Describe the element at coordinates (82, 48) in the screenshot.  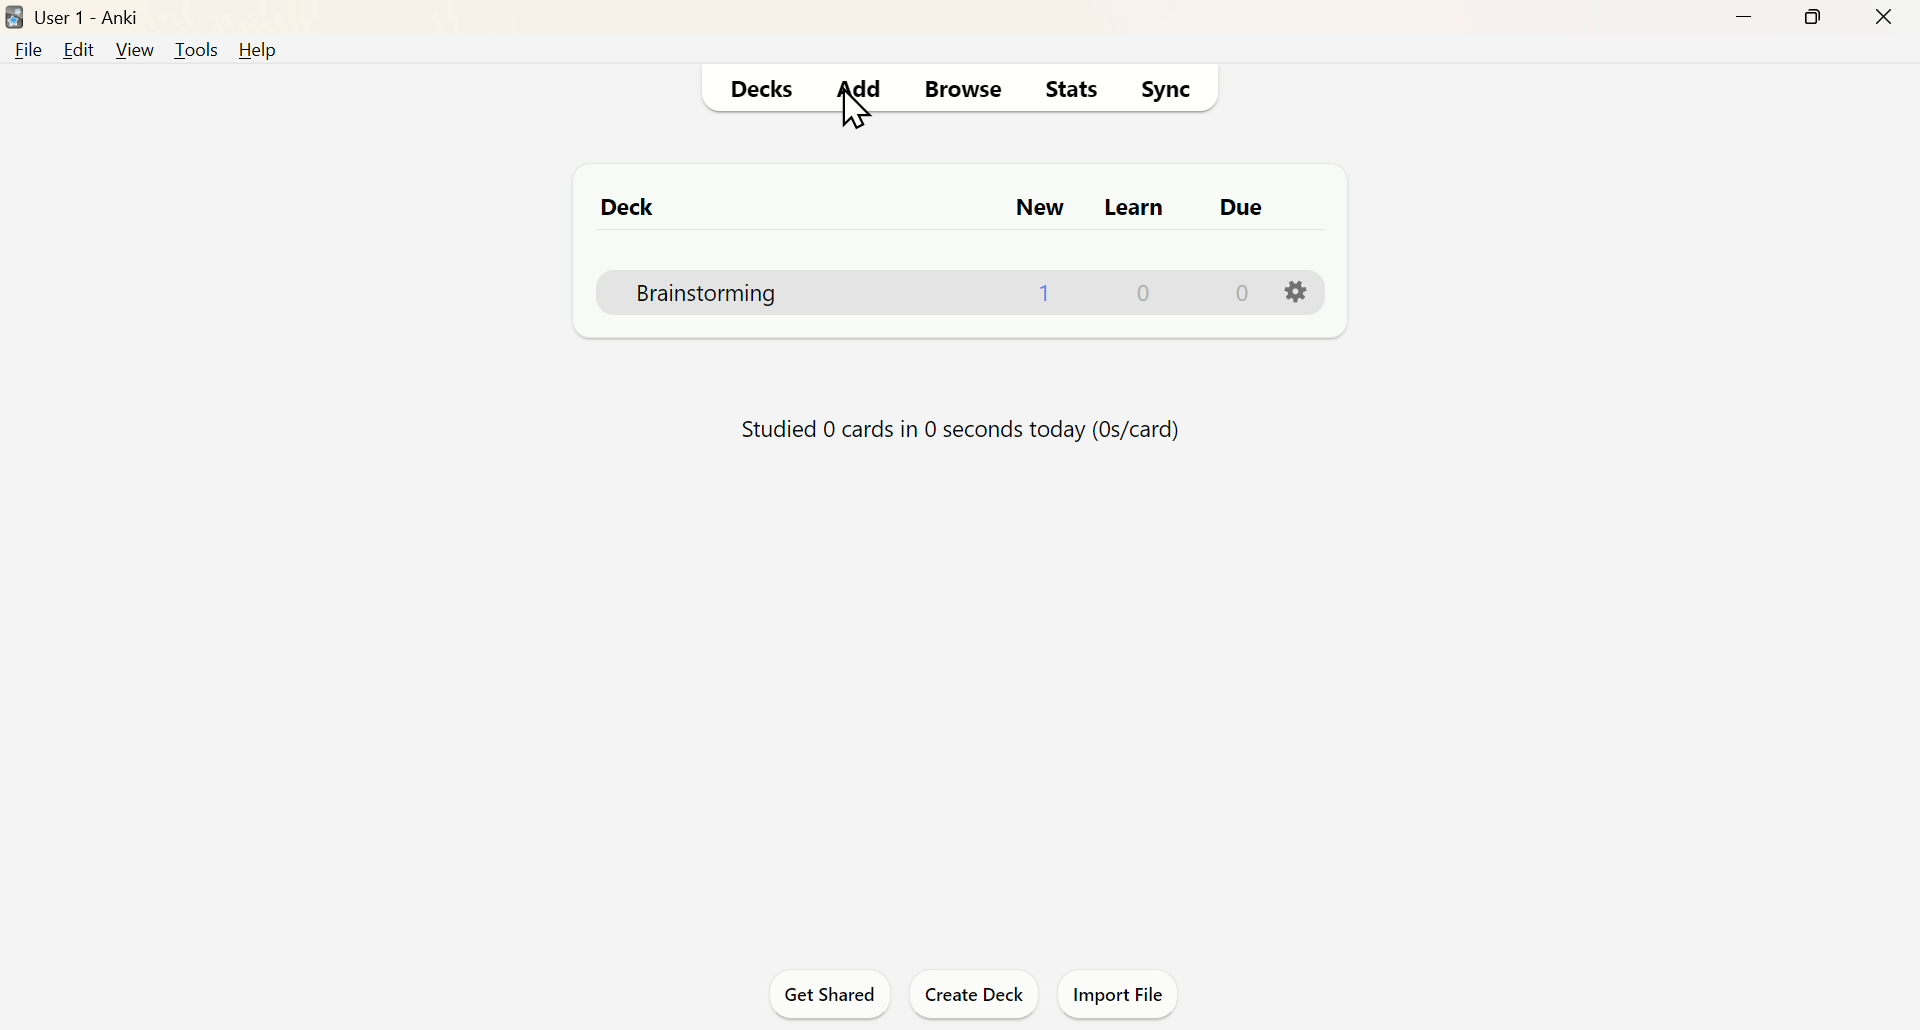
I see `` at that location.